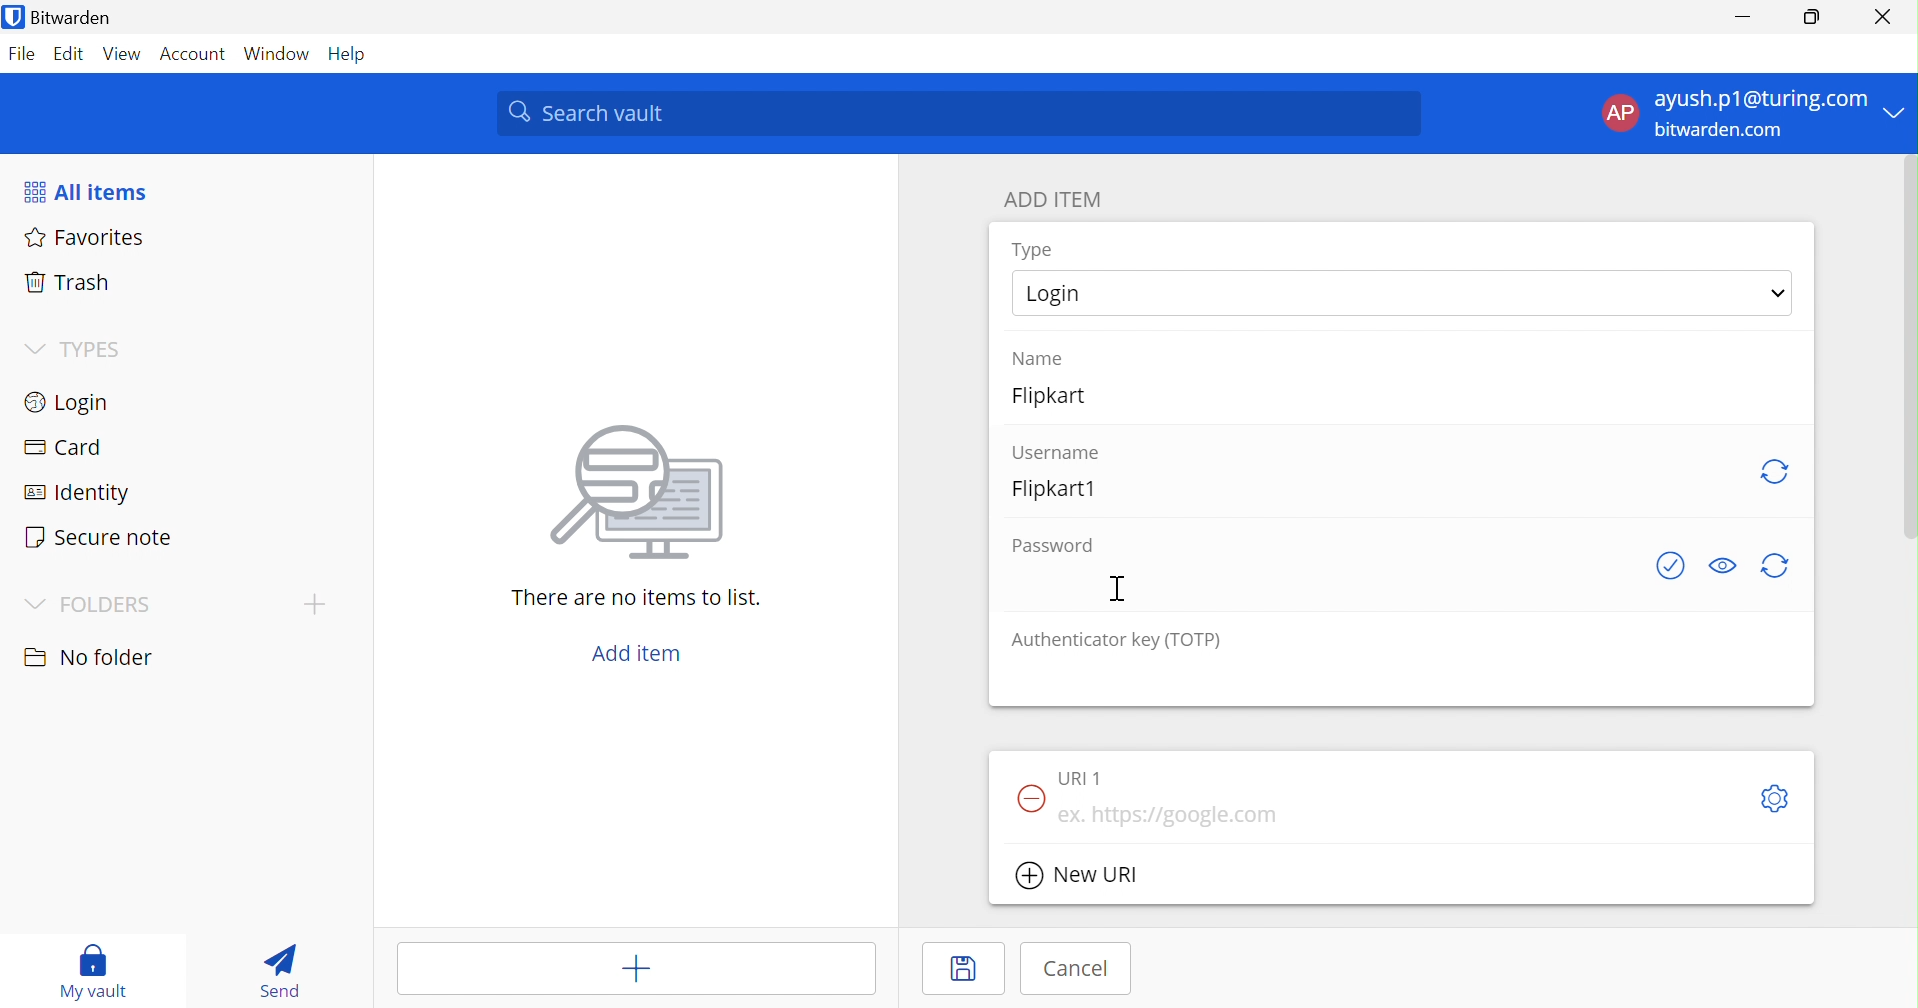 The height and width of the screenshot is (1008, 1918). I want to click on FOLDERS, so click(107, 606).